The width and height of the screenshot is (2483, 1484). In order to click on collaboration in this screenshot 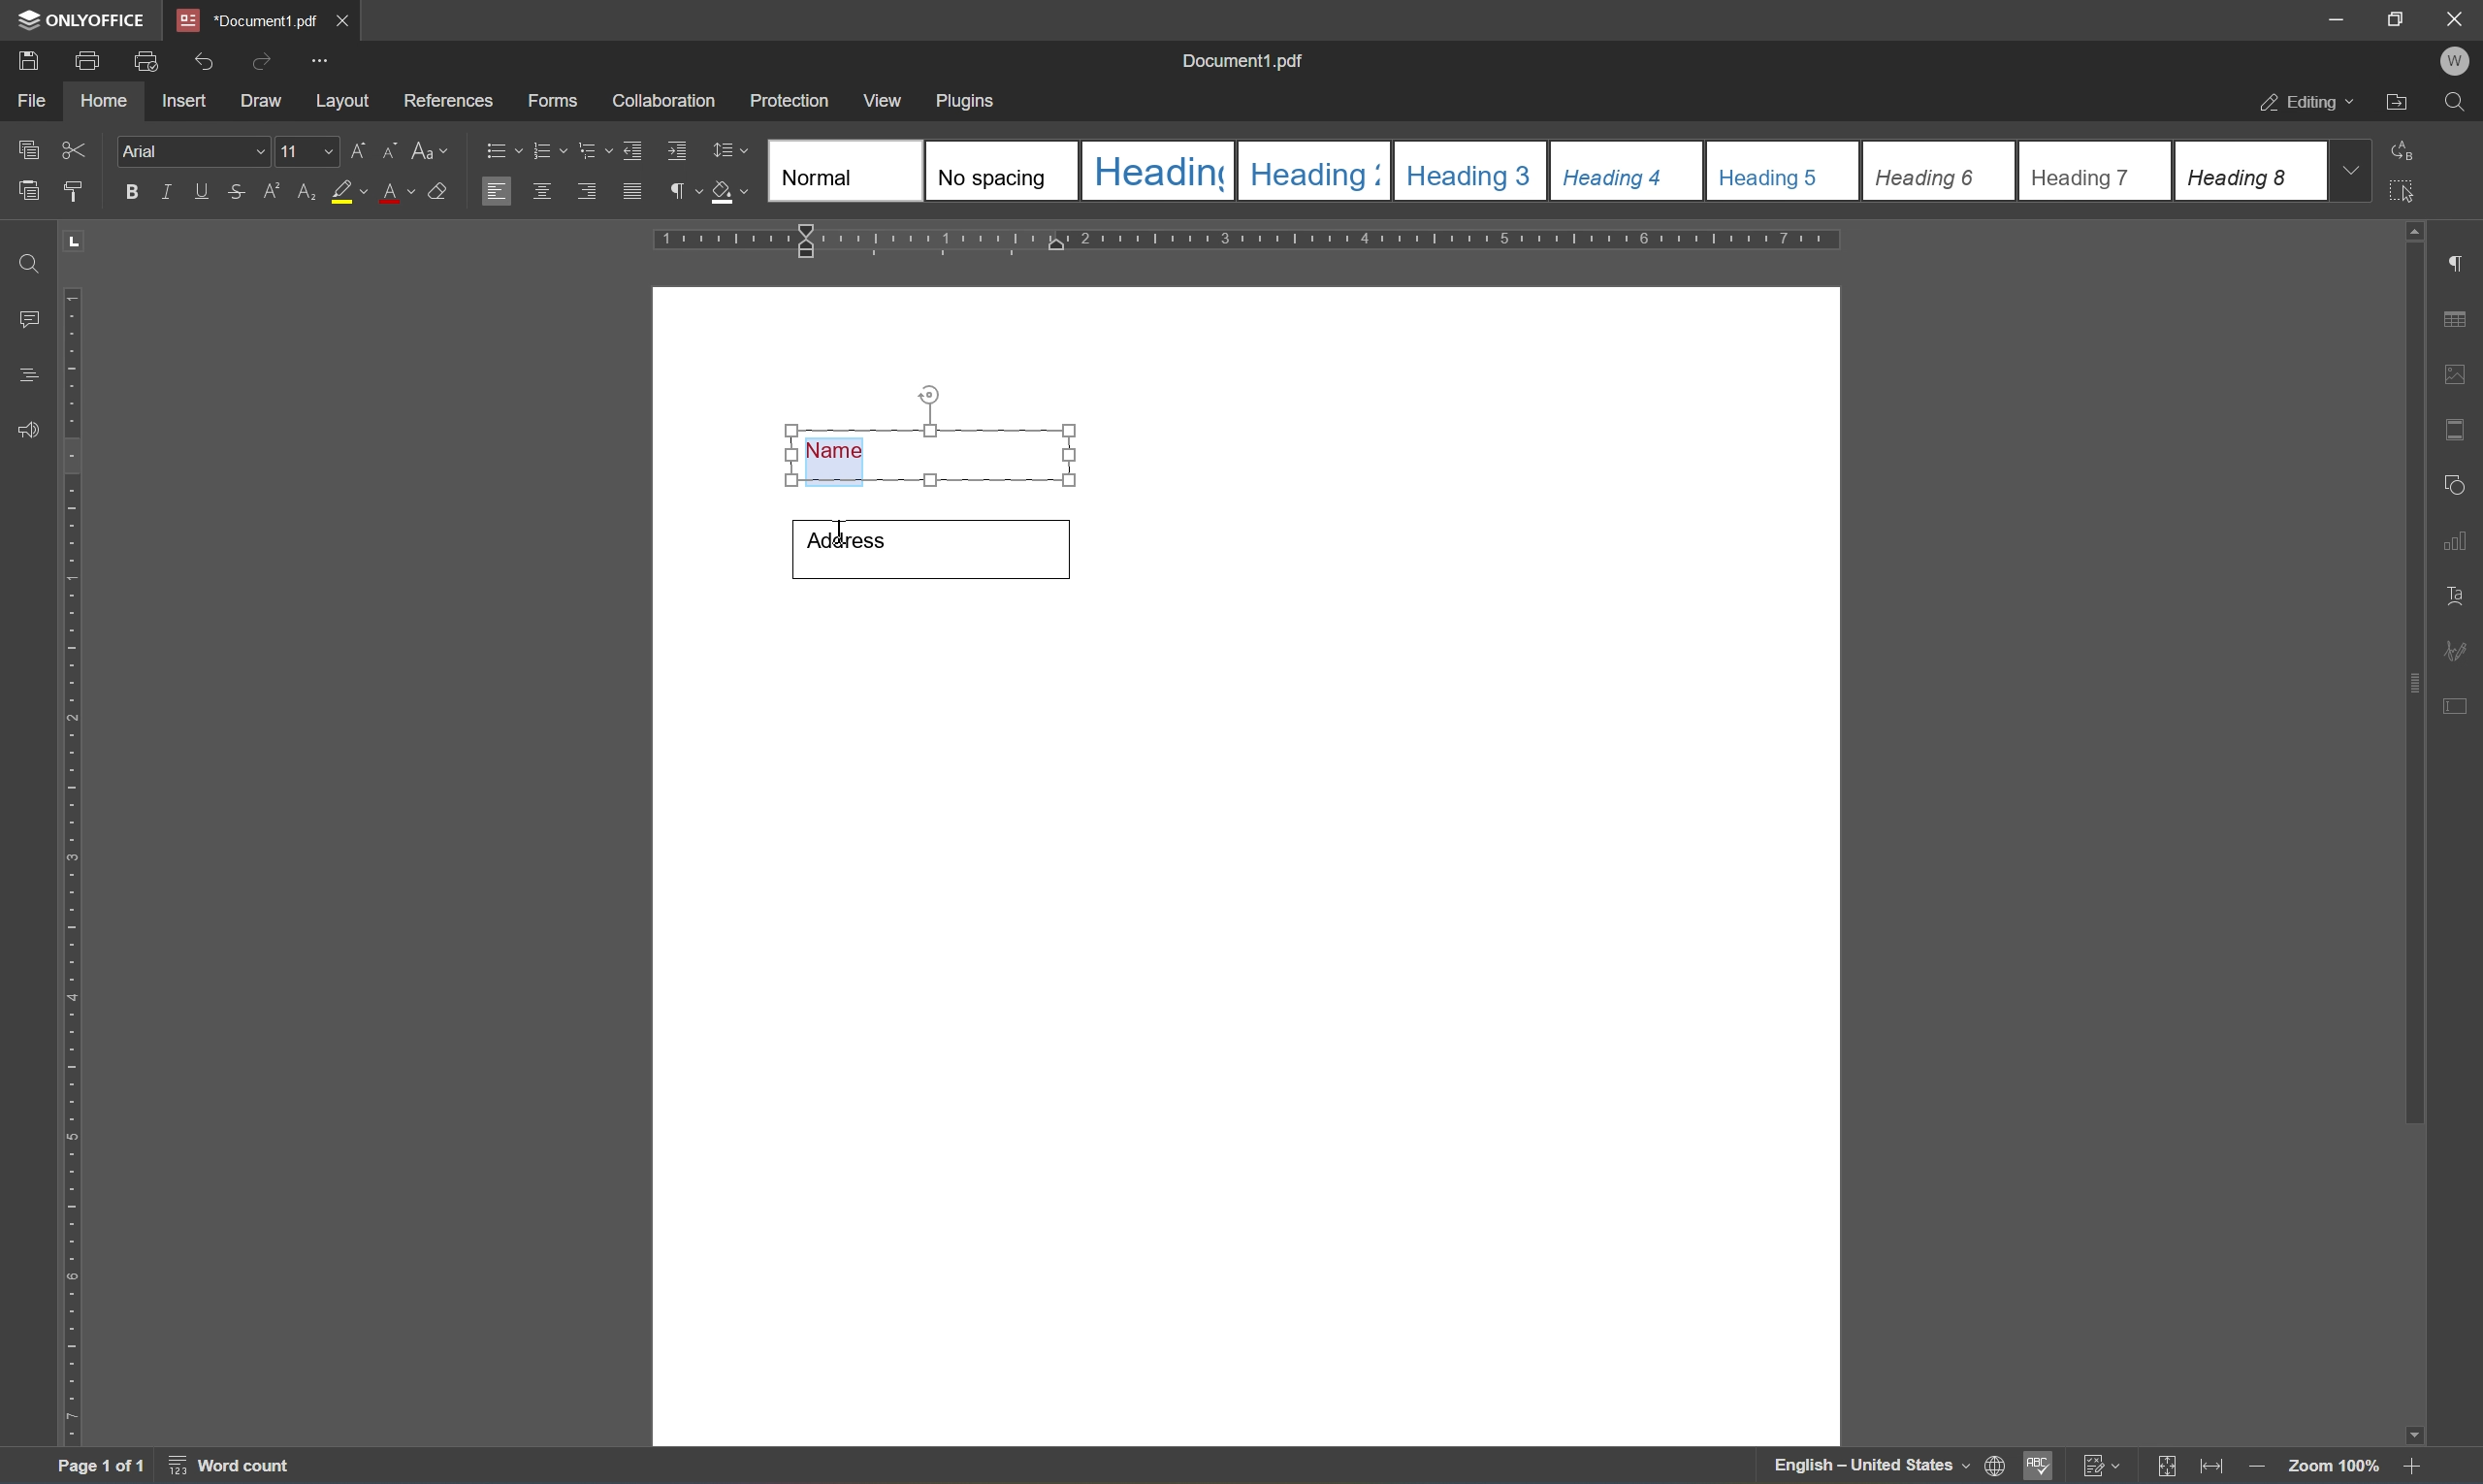, I will do `click(666, 104)`.